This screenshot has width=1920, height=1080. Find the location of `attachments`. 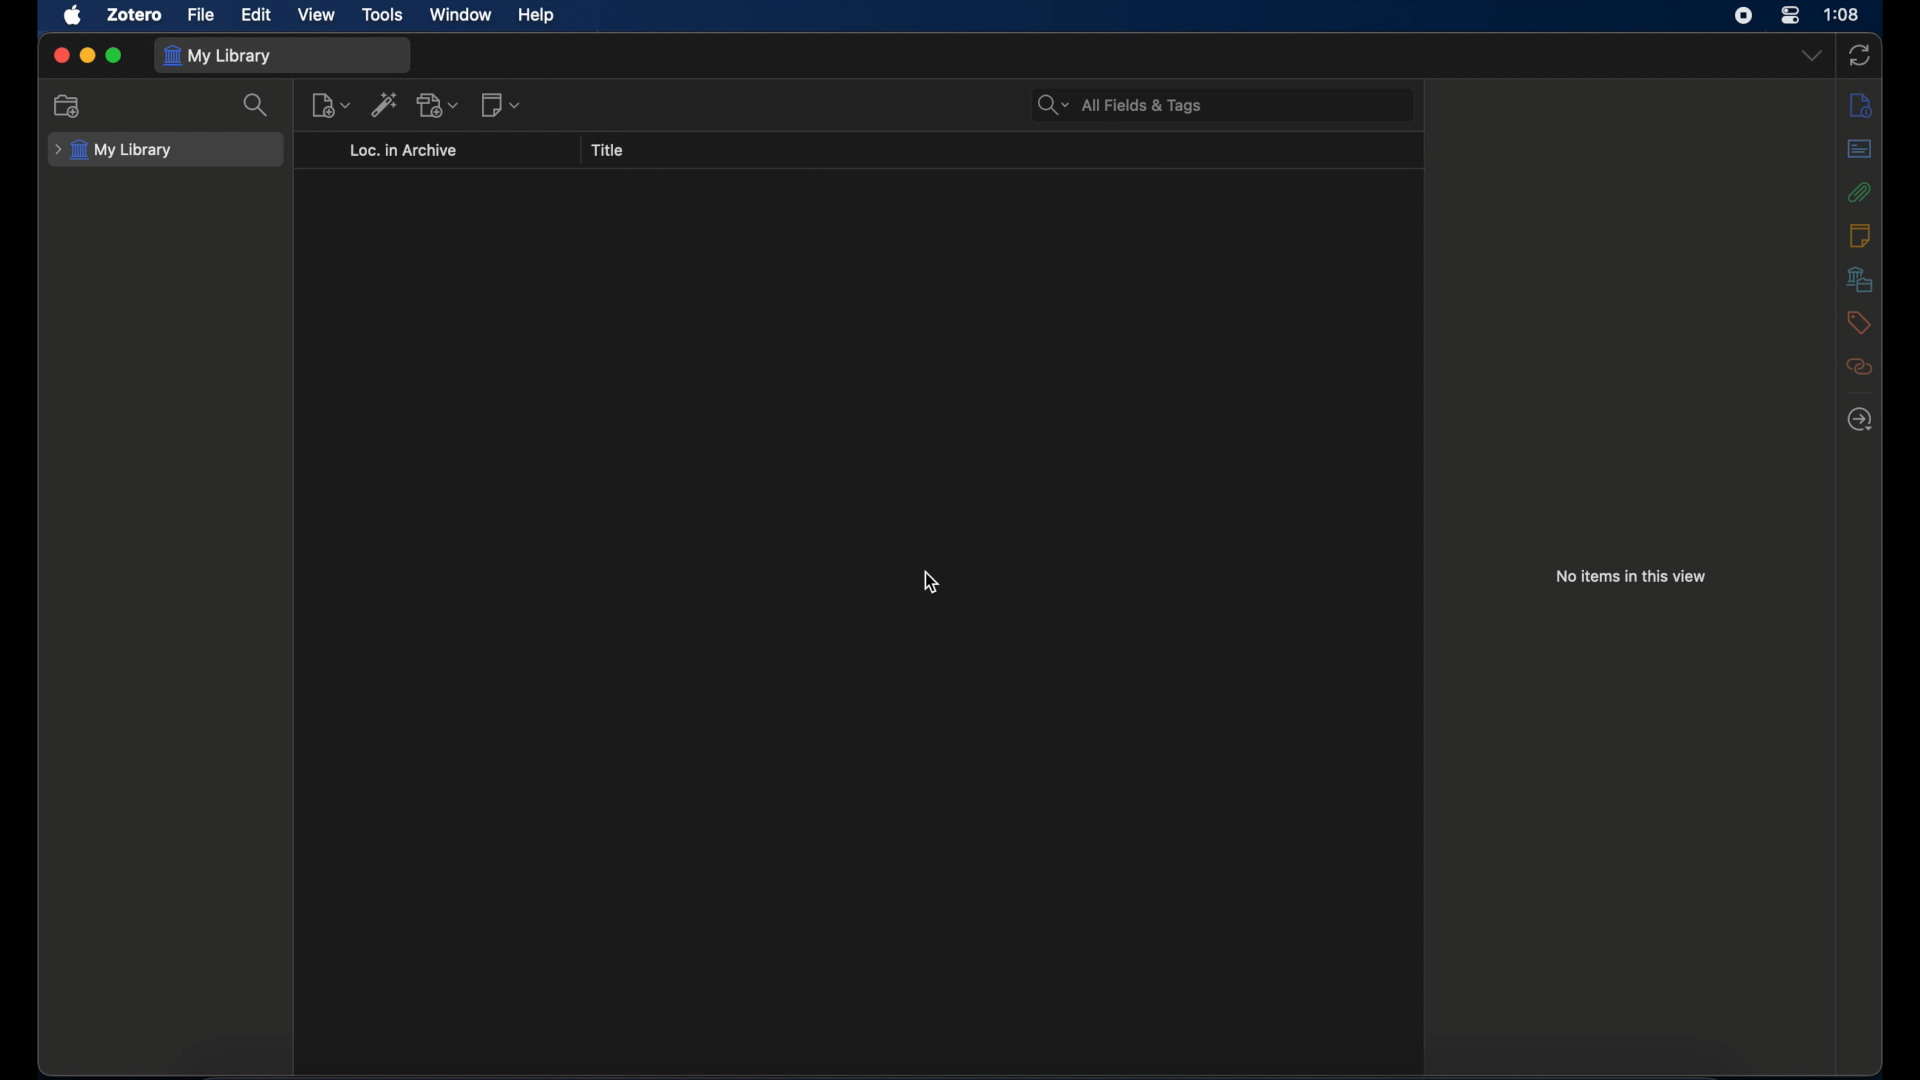

attachments is located at coordinates (1860, 191).